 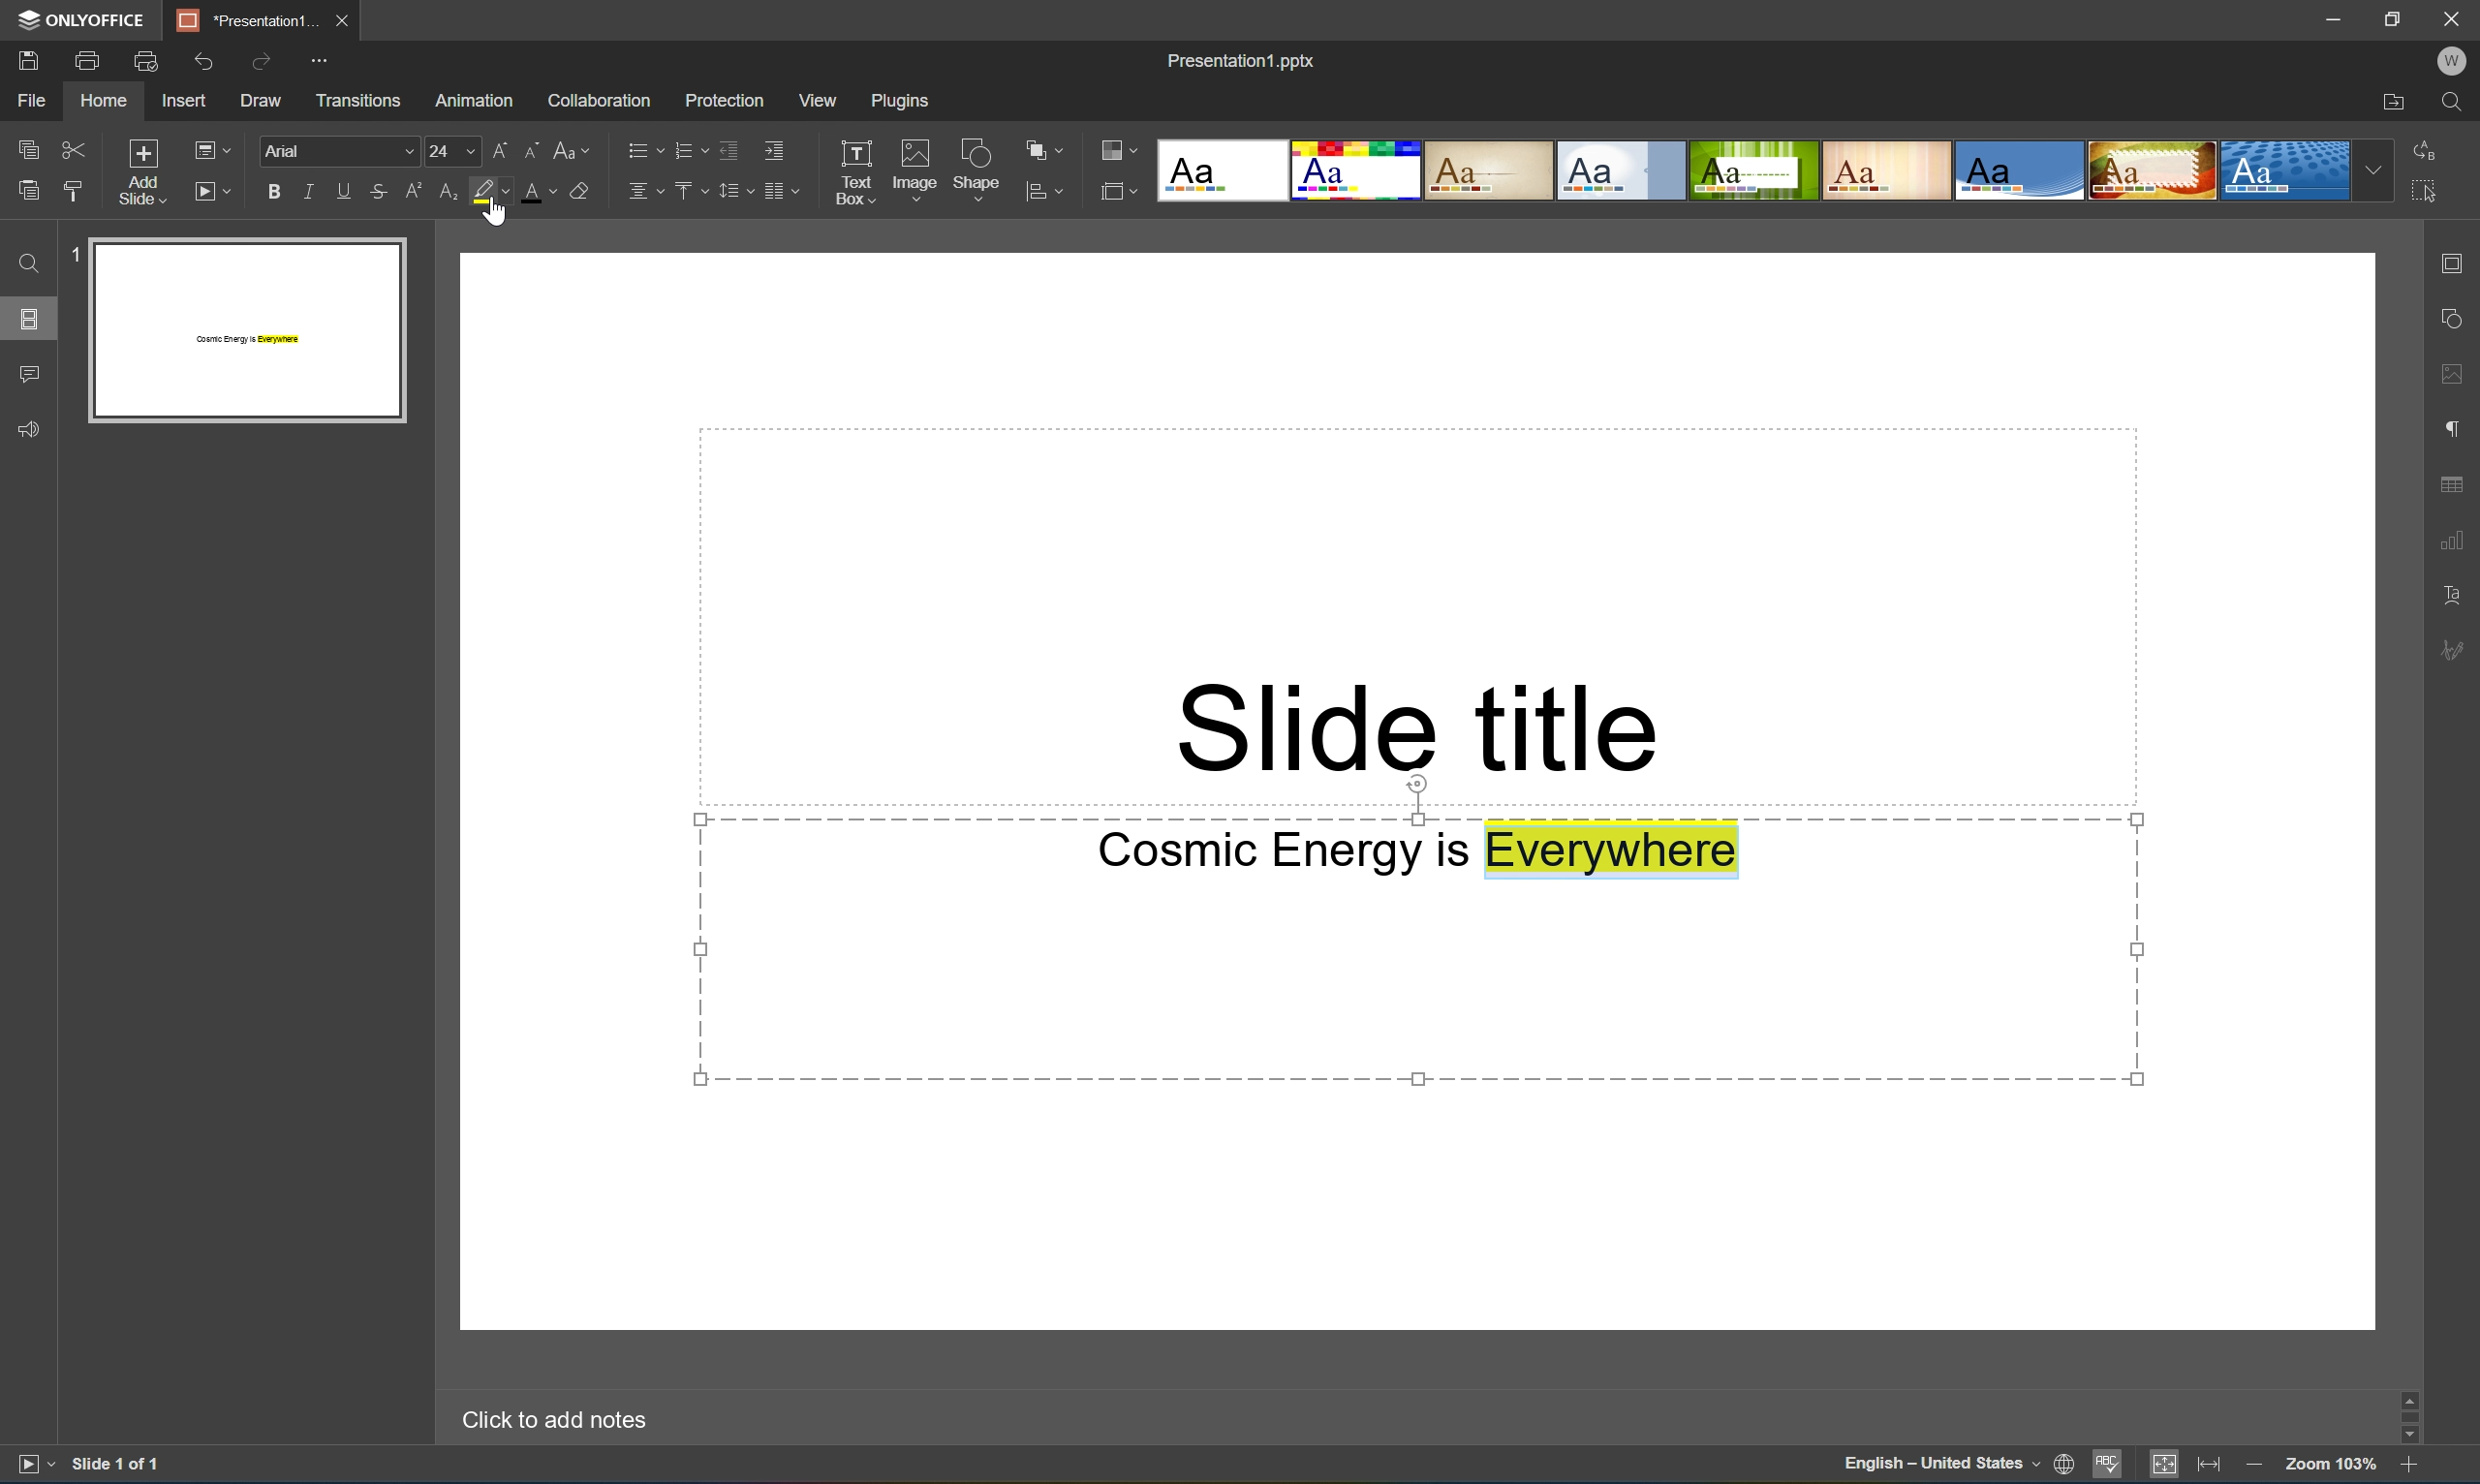 I want to click on Collaboration, so click(x=599, y=98).